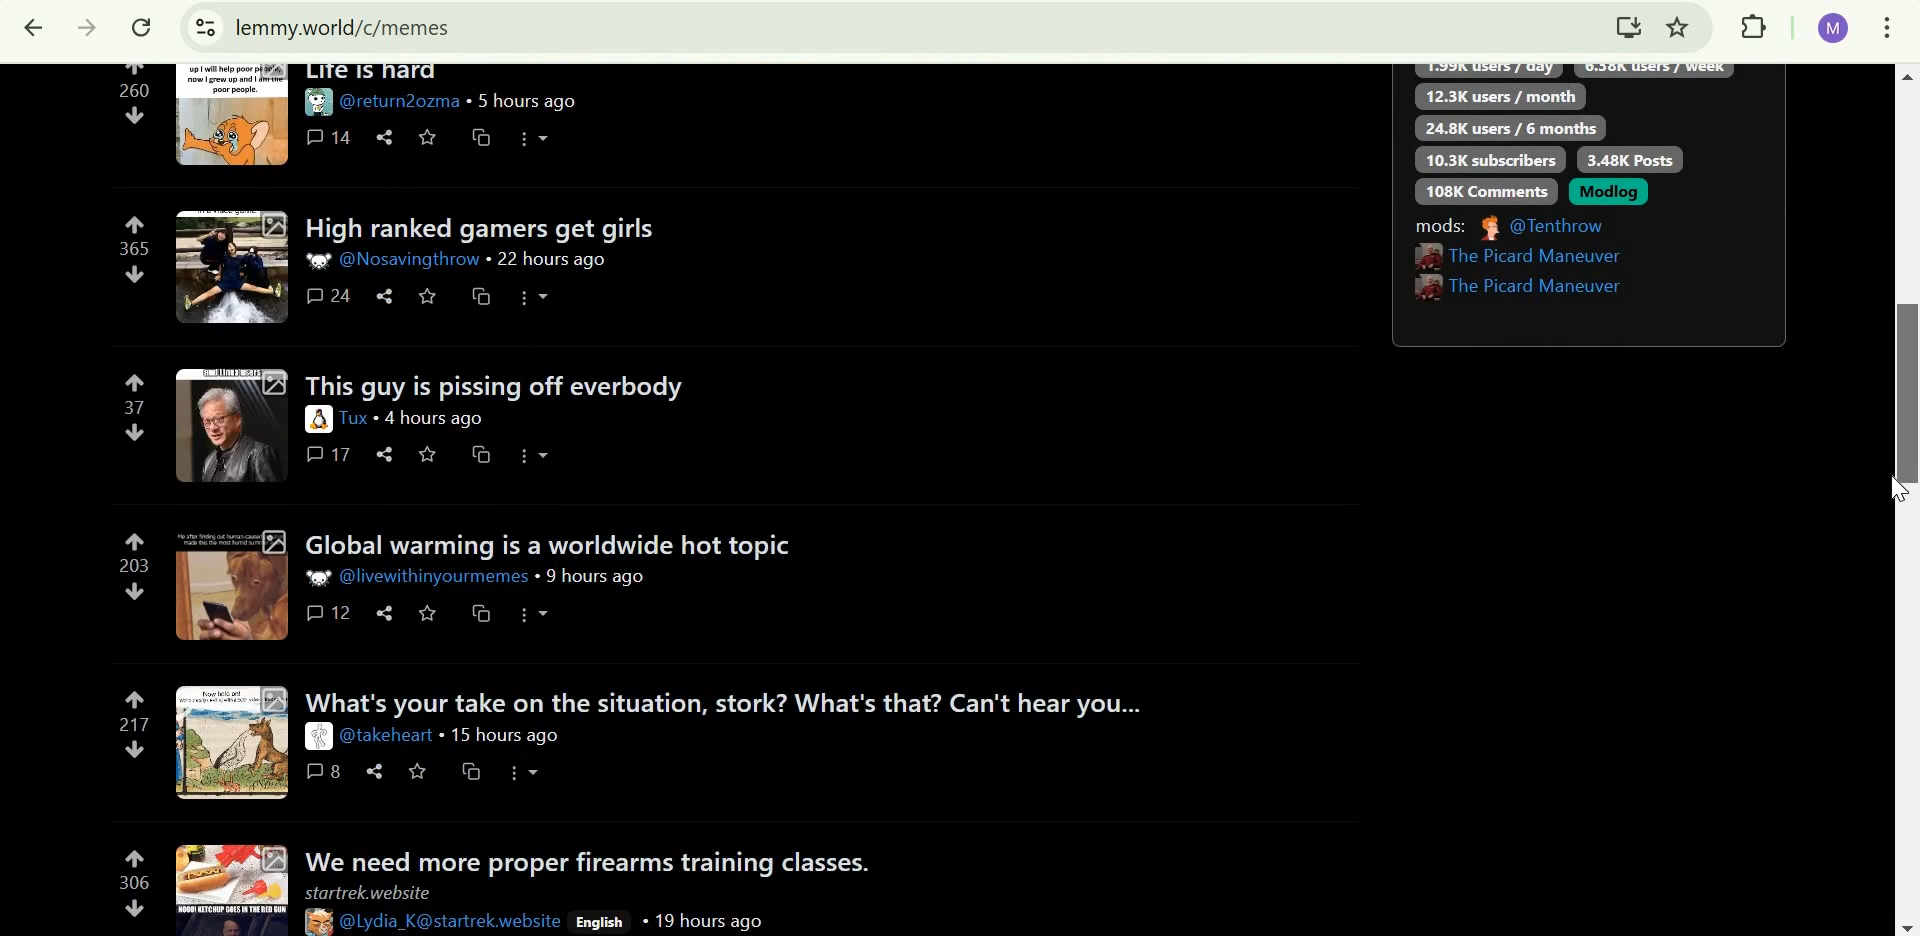 The image size is (1920, 936). What do you see at coordinates (375, 770) in the screenshot?
I see `share` at bounding box center [375, 770].